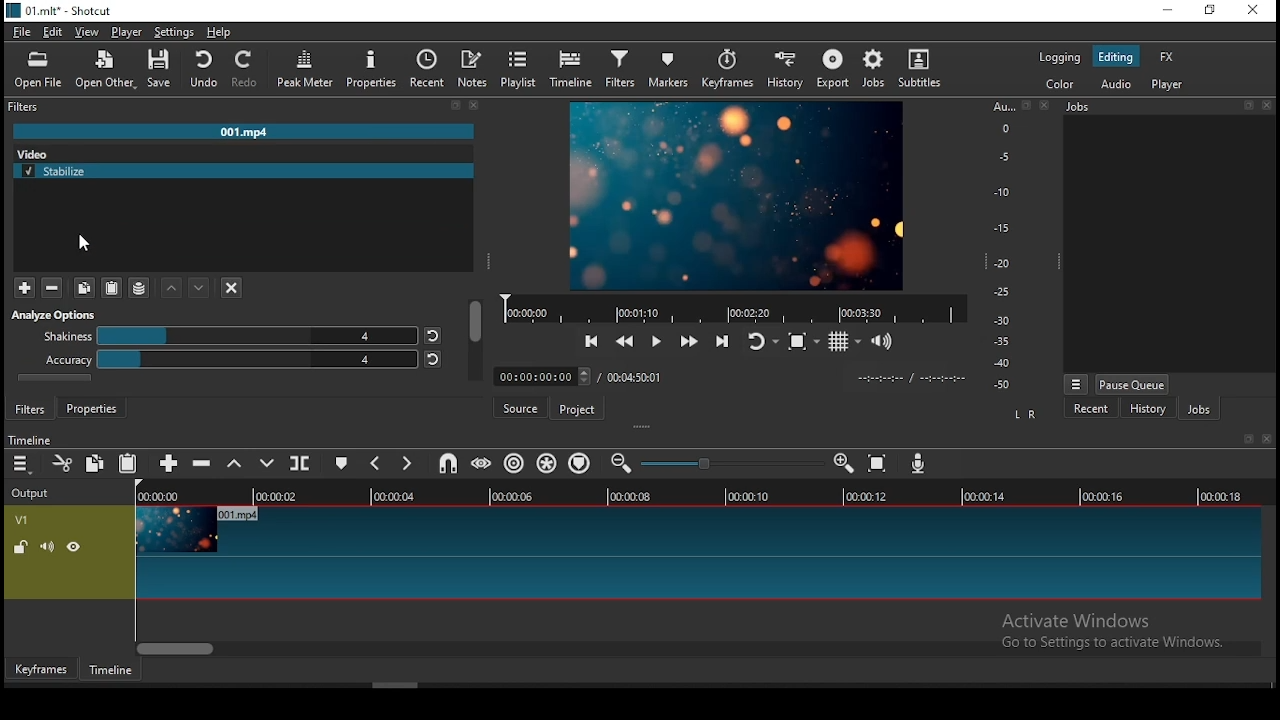 The height and width of the screenshot is (720, 1280). I want to click on play/pause, so click(653, 342).